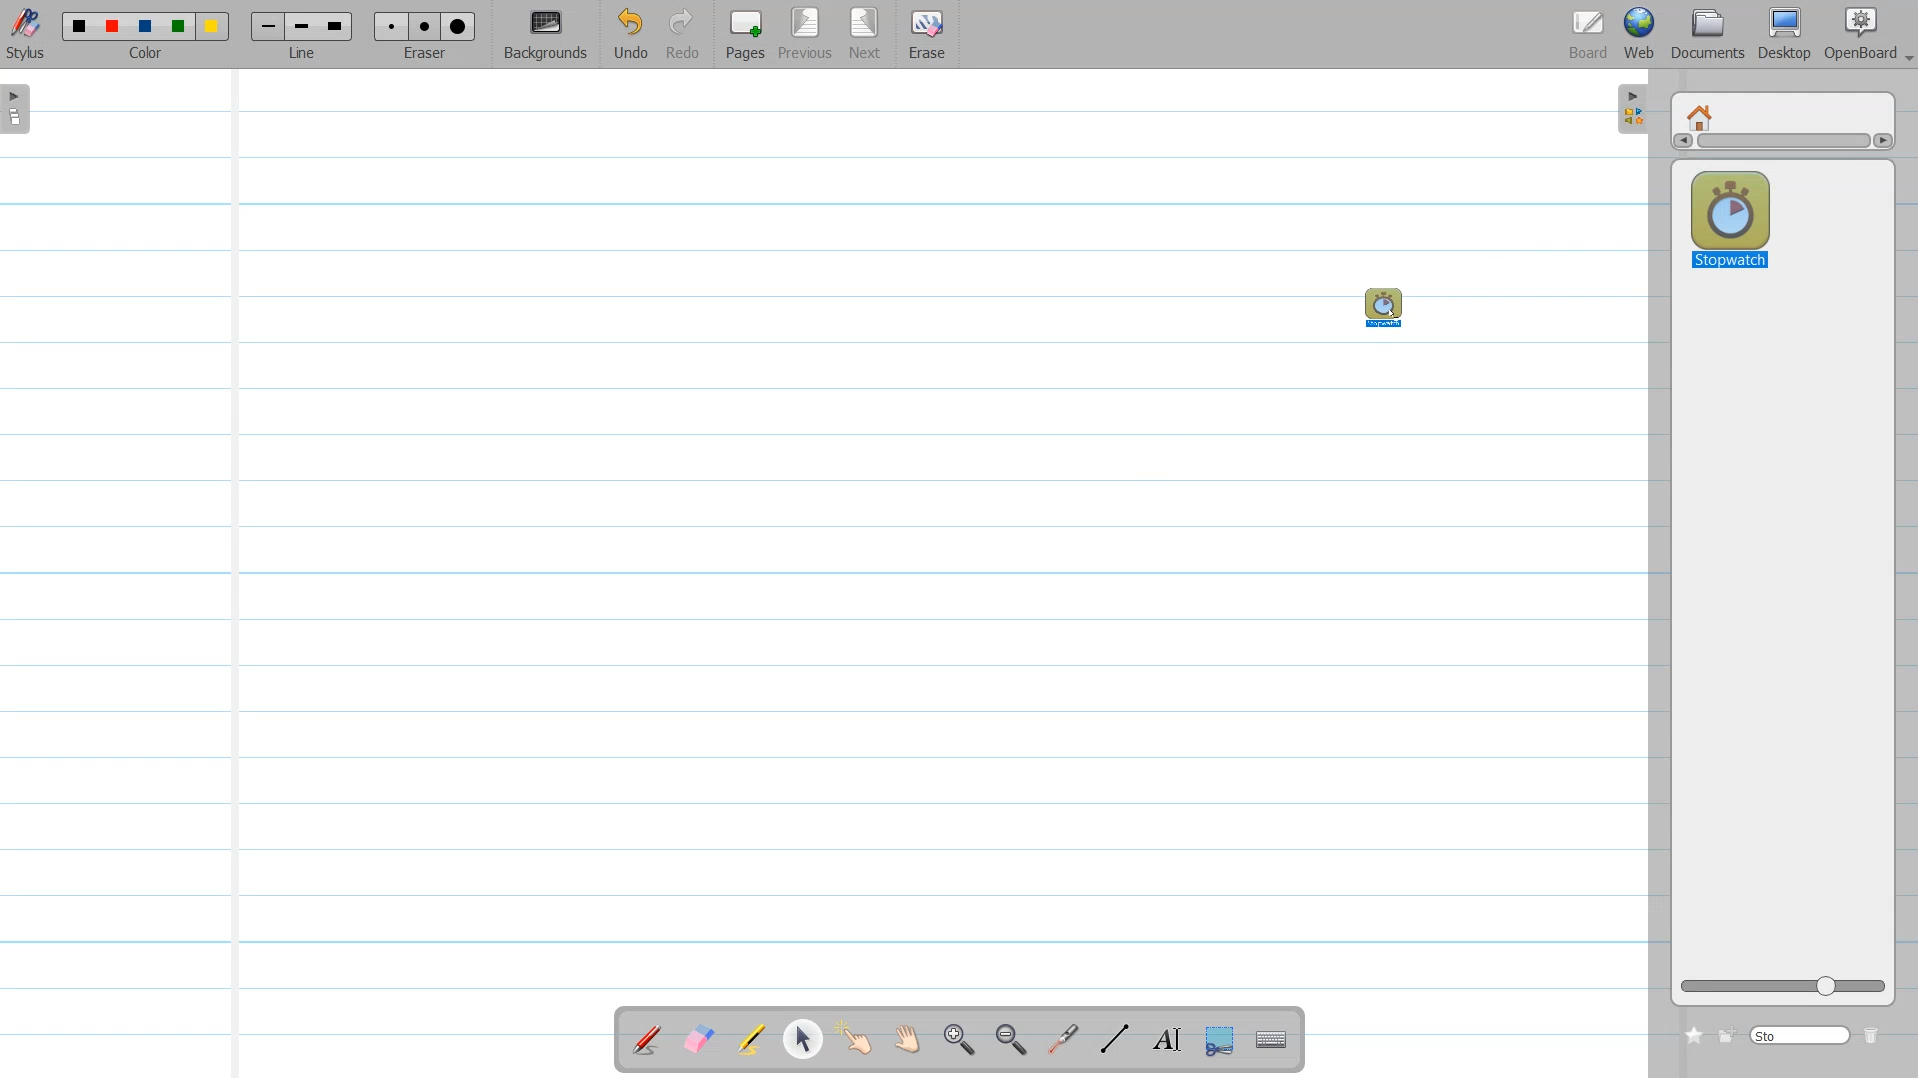 Image resolution: width=1918 pixels, height=1078 pixels. I want to click on Stop watch drag cursor, so click(1386, 307).